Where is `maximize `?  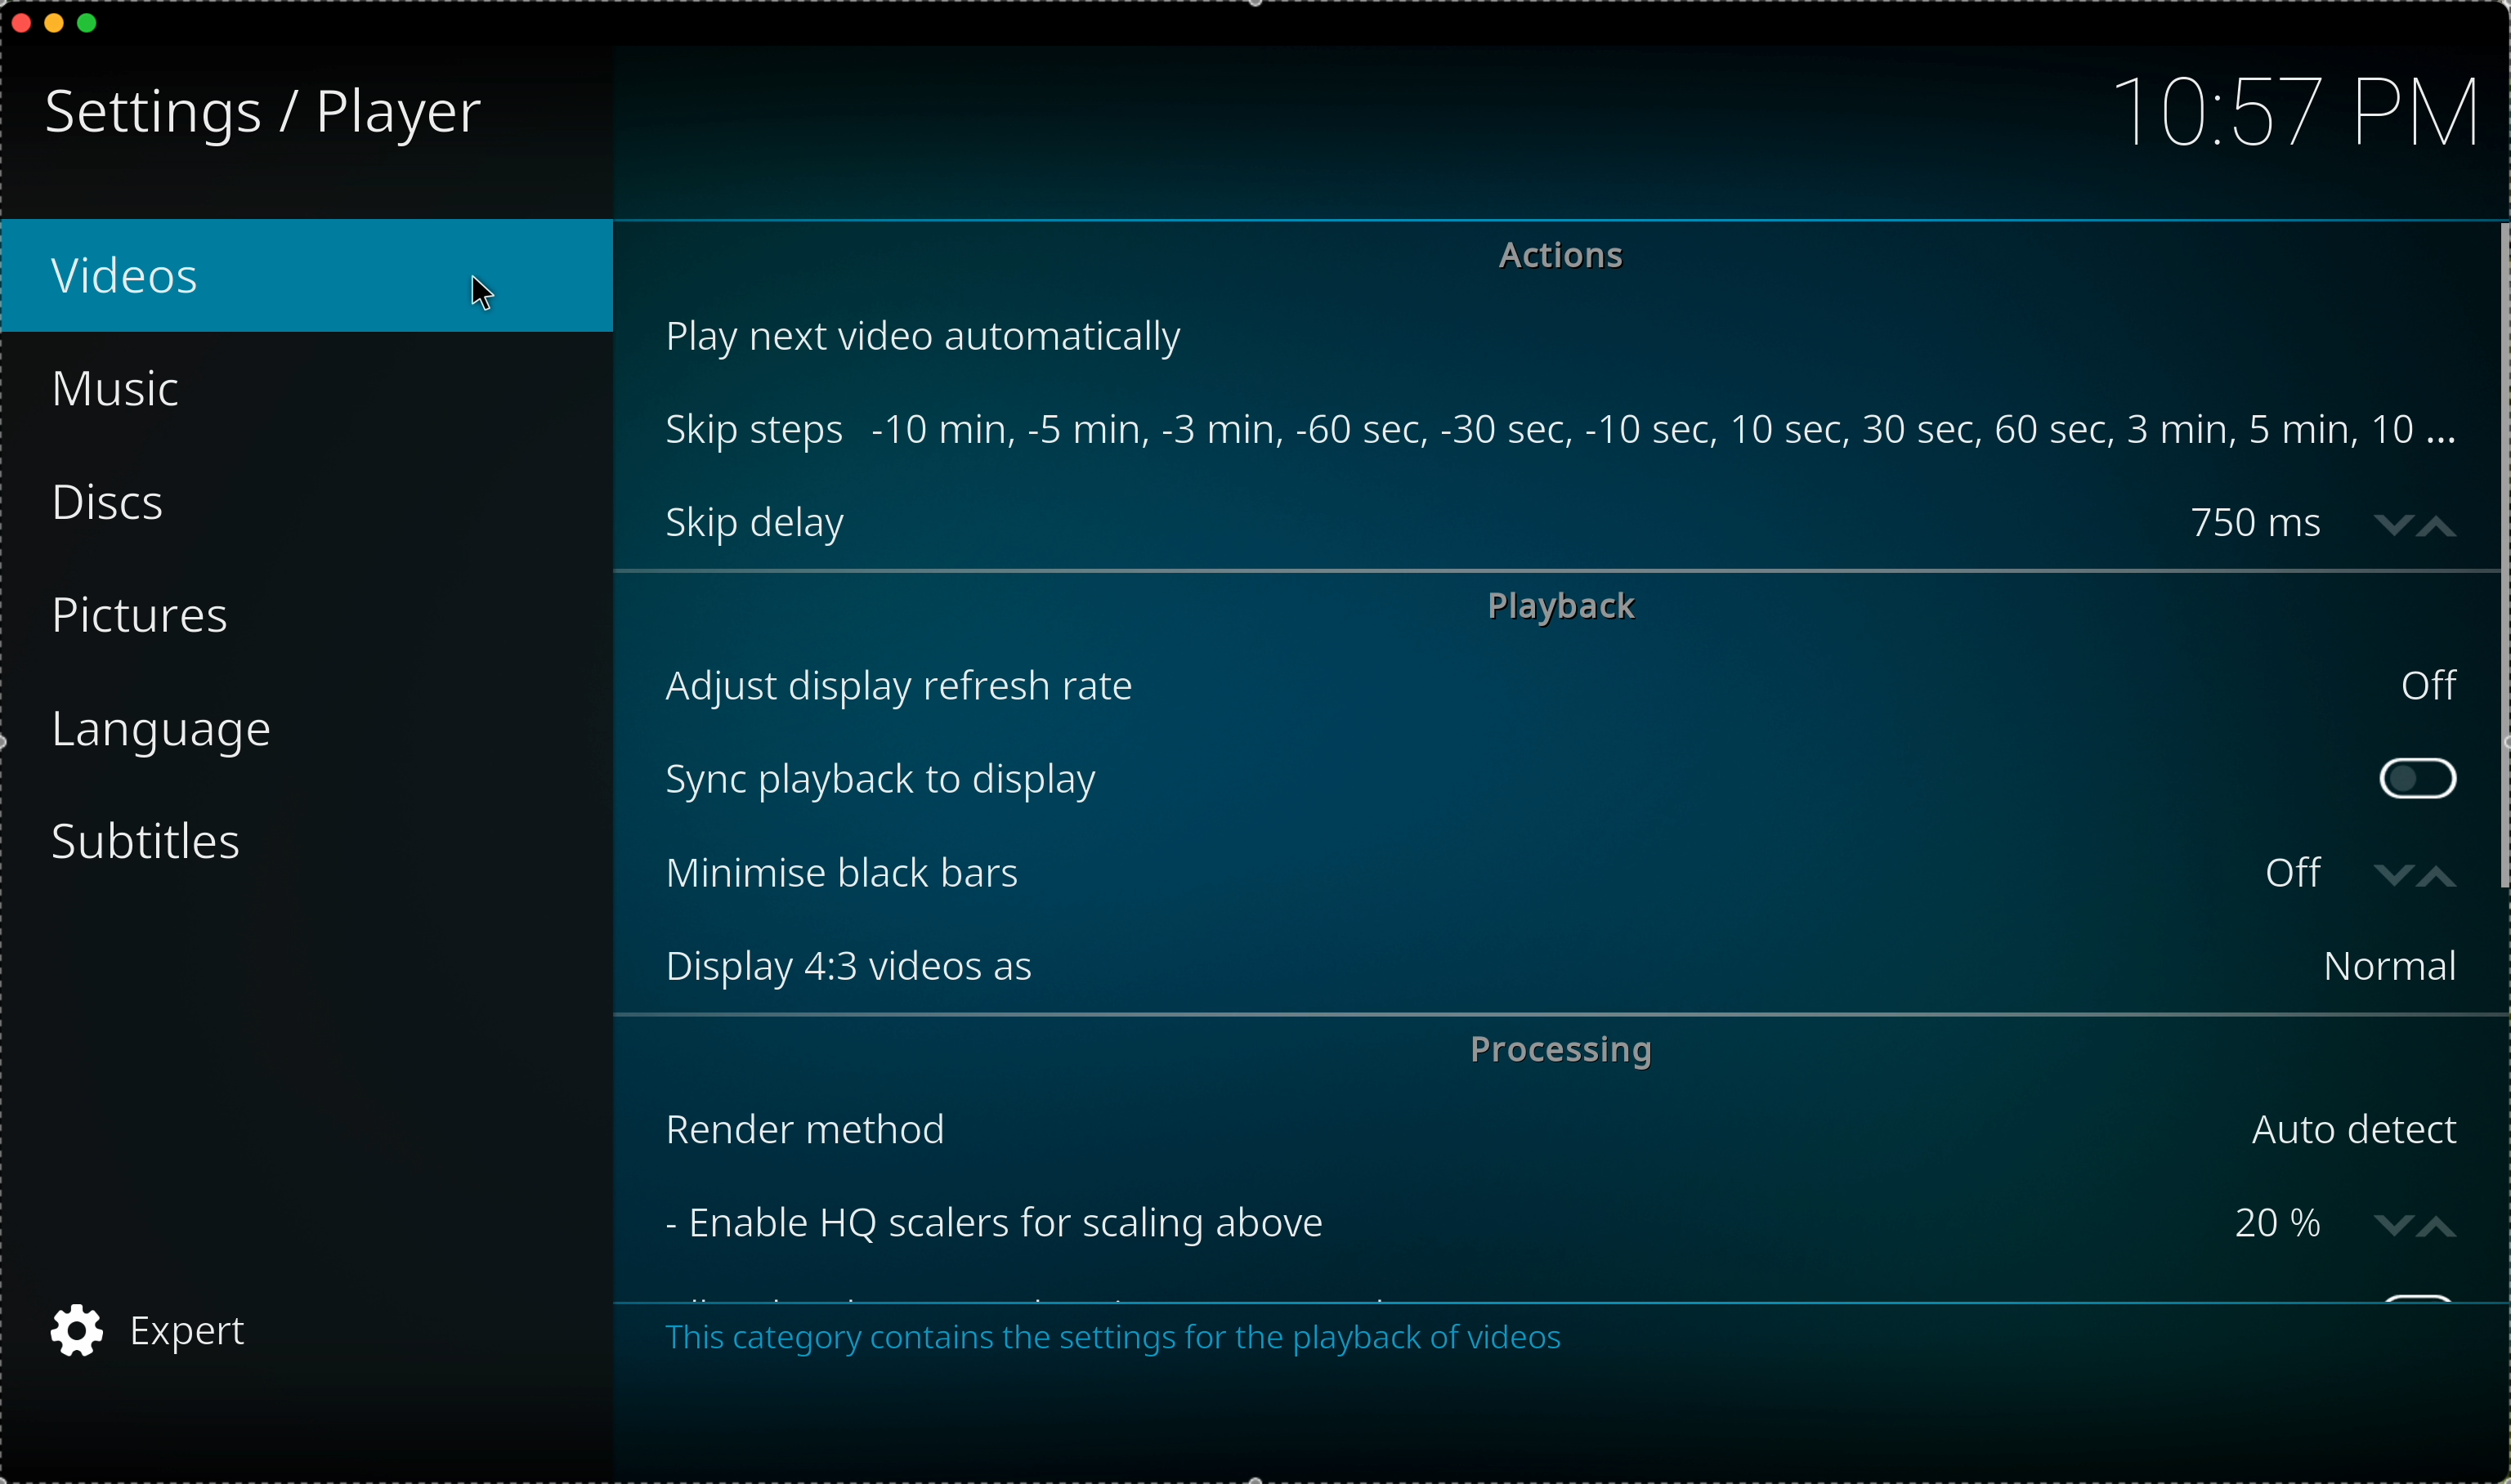 maximize  is located at coordinates (97, 25).